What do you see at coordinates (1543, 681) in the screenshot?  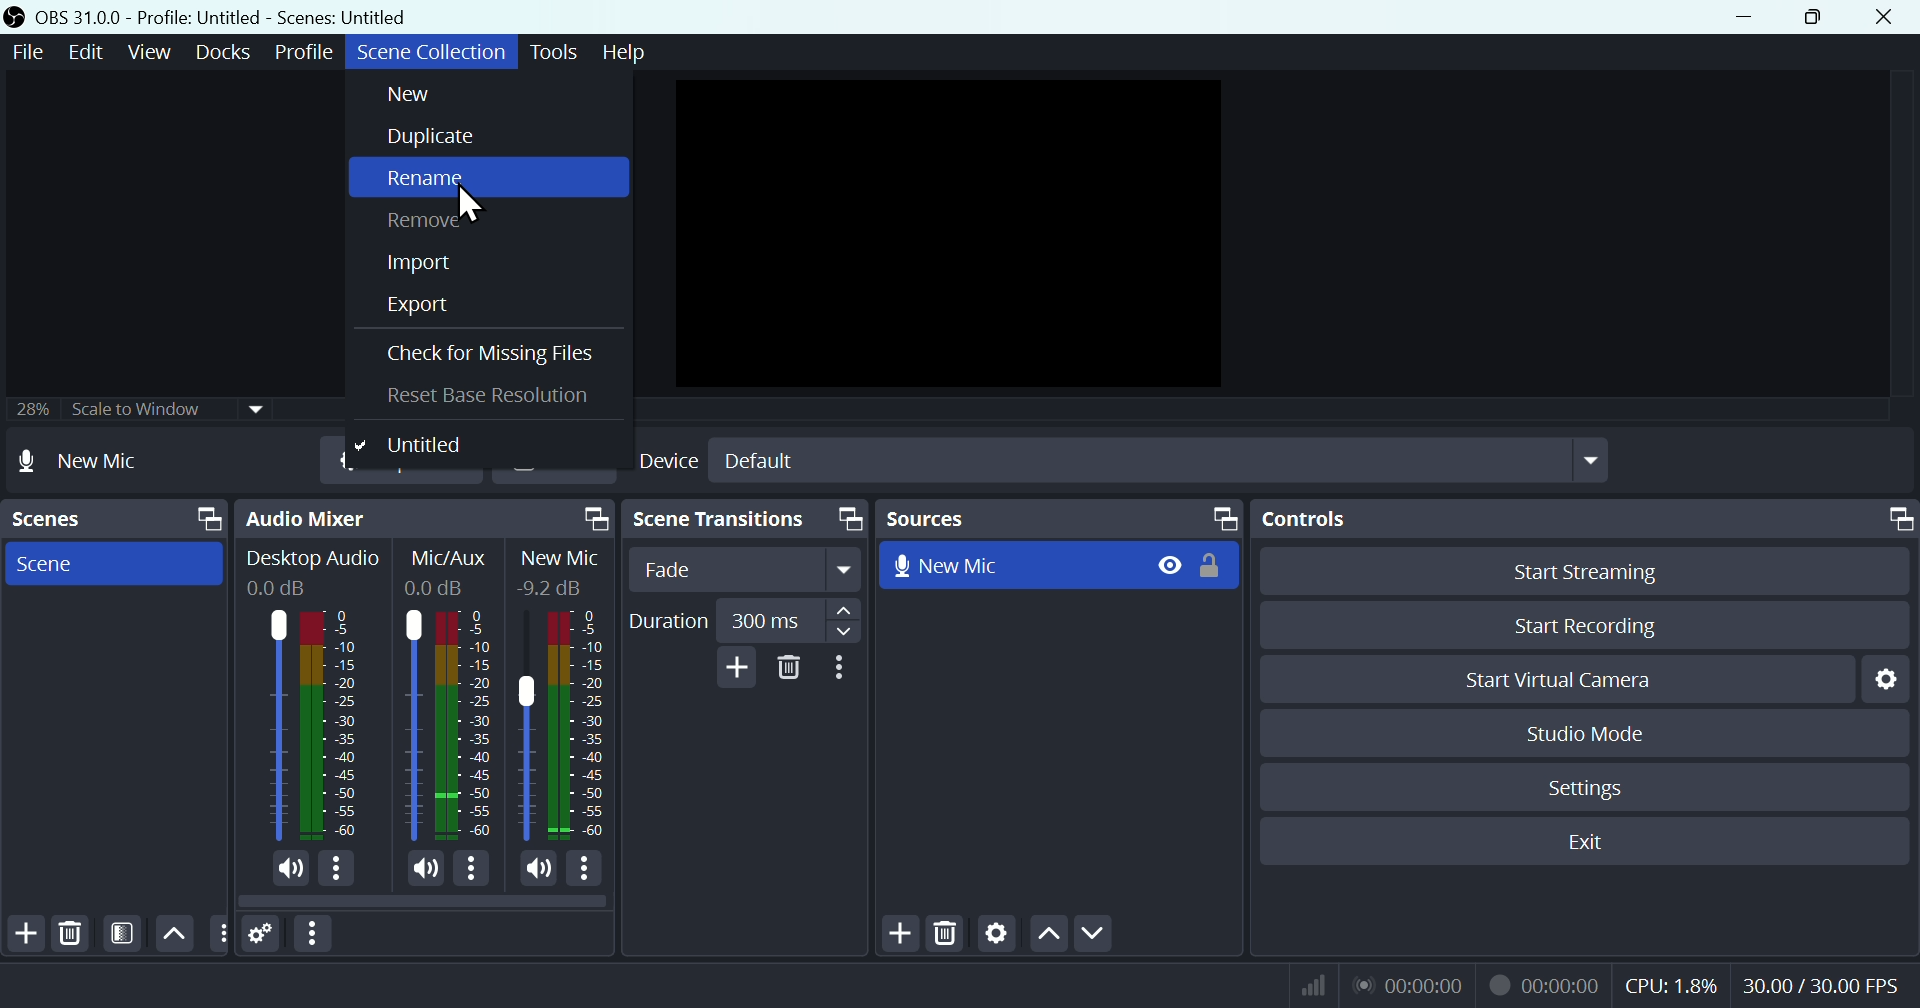 I see `start virtual camera` at bounding box center [1543, 681].